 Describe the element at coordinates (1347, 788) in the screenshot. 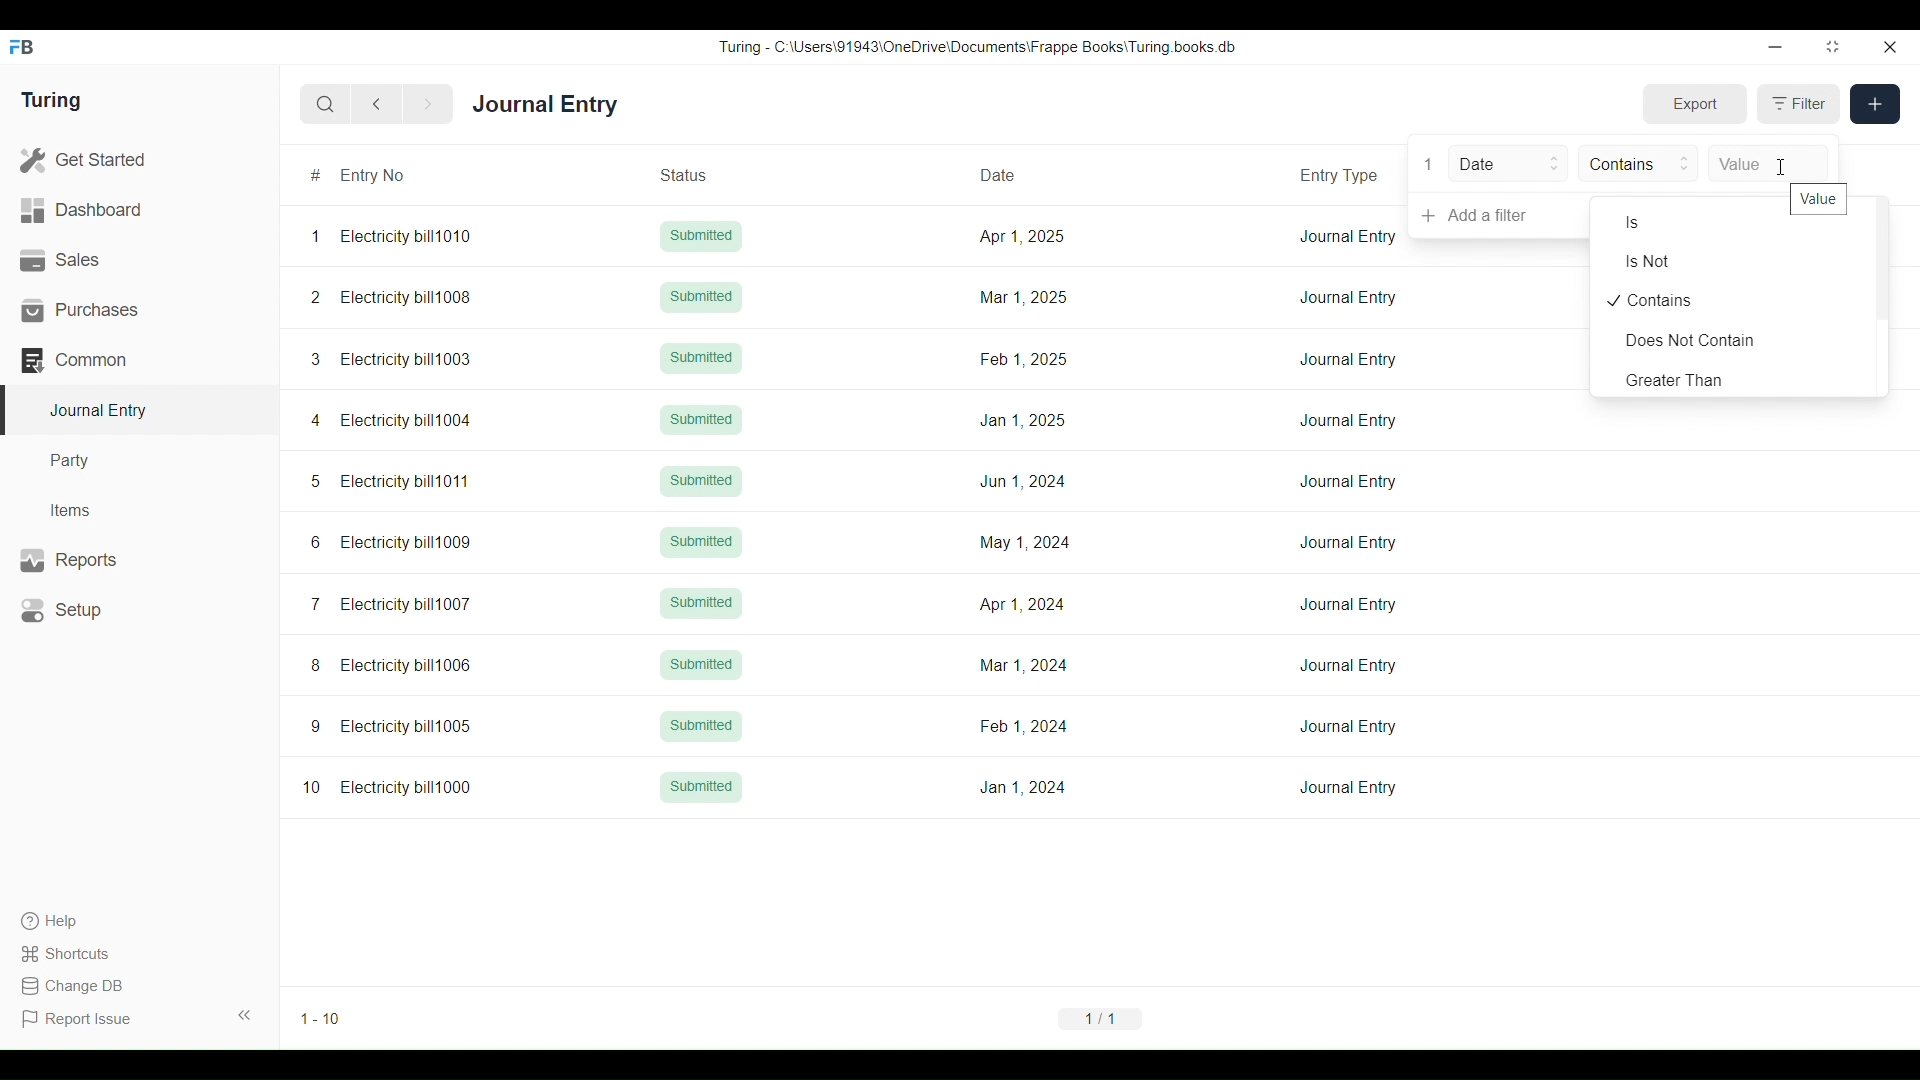

I see `Journal Entry` at that location.